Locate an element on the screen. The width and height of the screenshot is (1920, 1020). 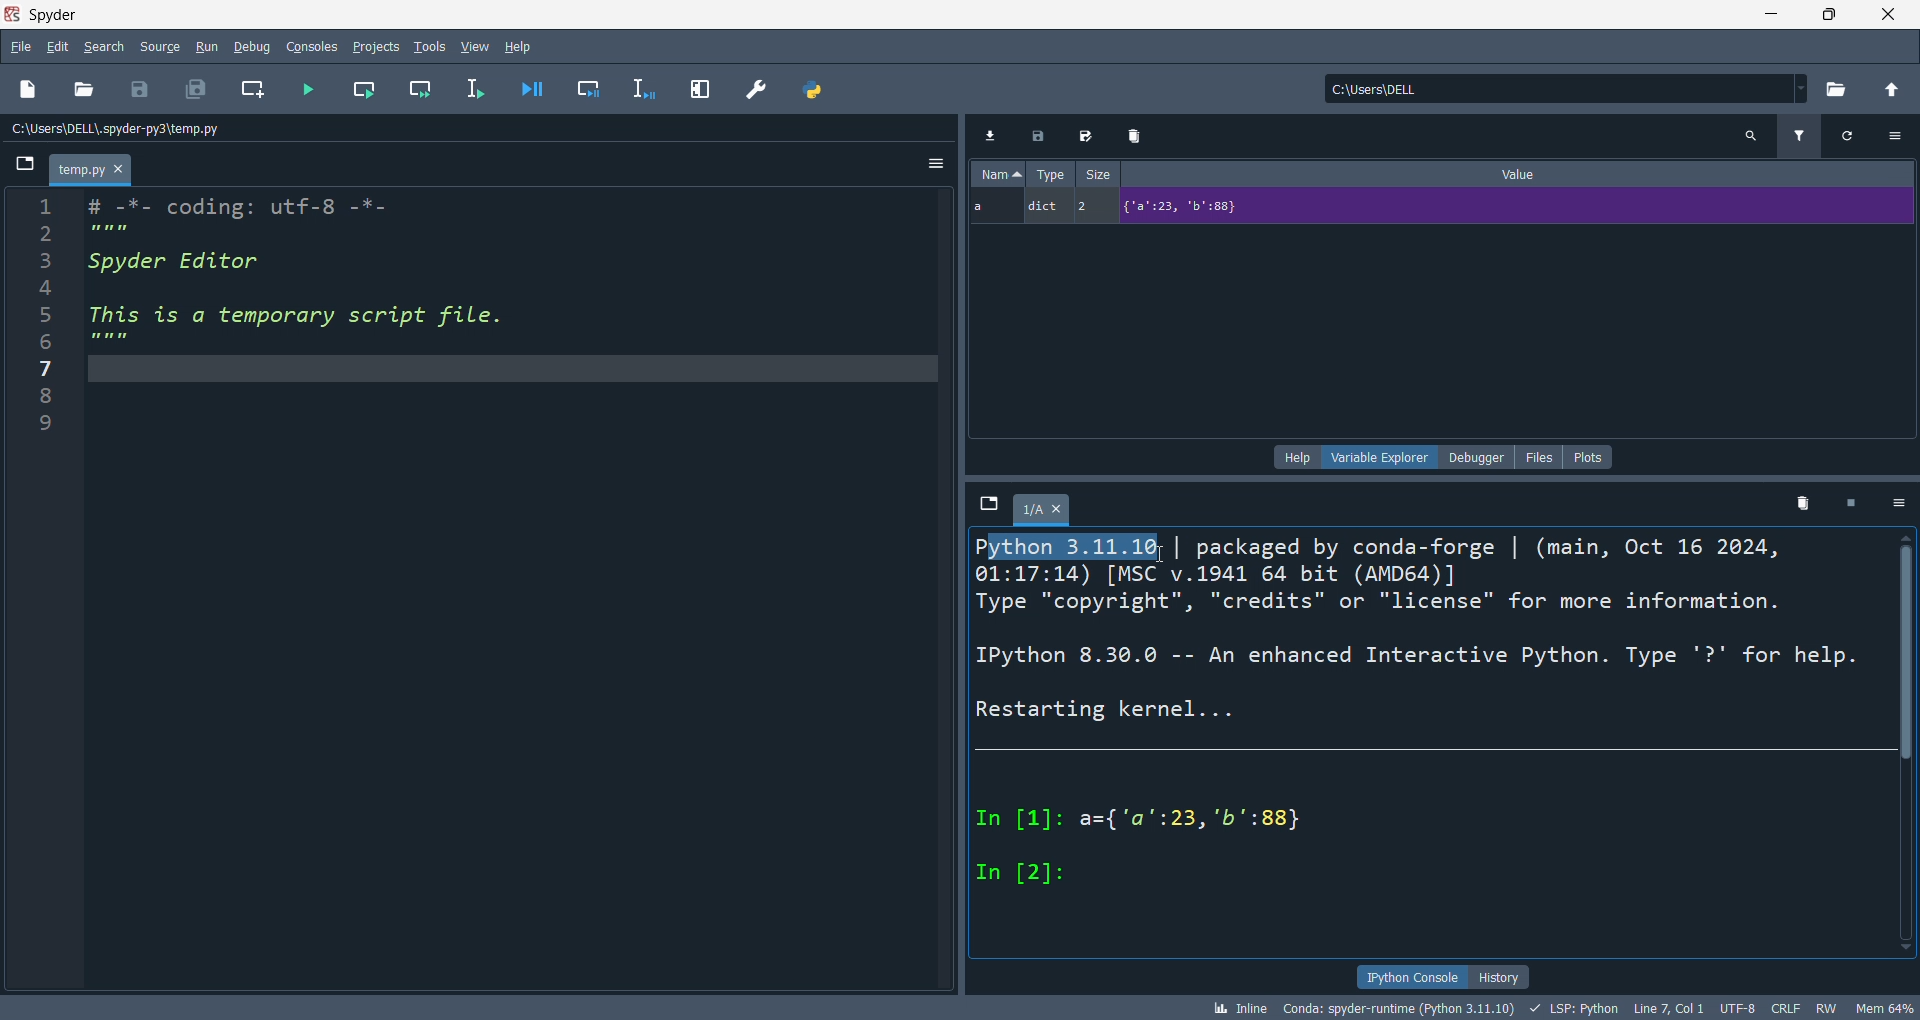
run is located at coordinates (213, 47).